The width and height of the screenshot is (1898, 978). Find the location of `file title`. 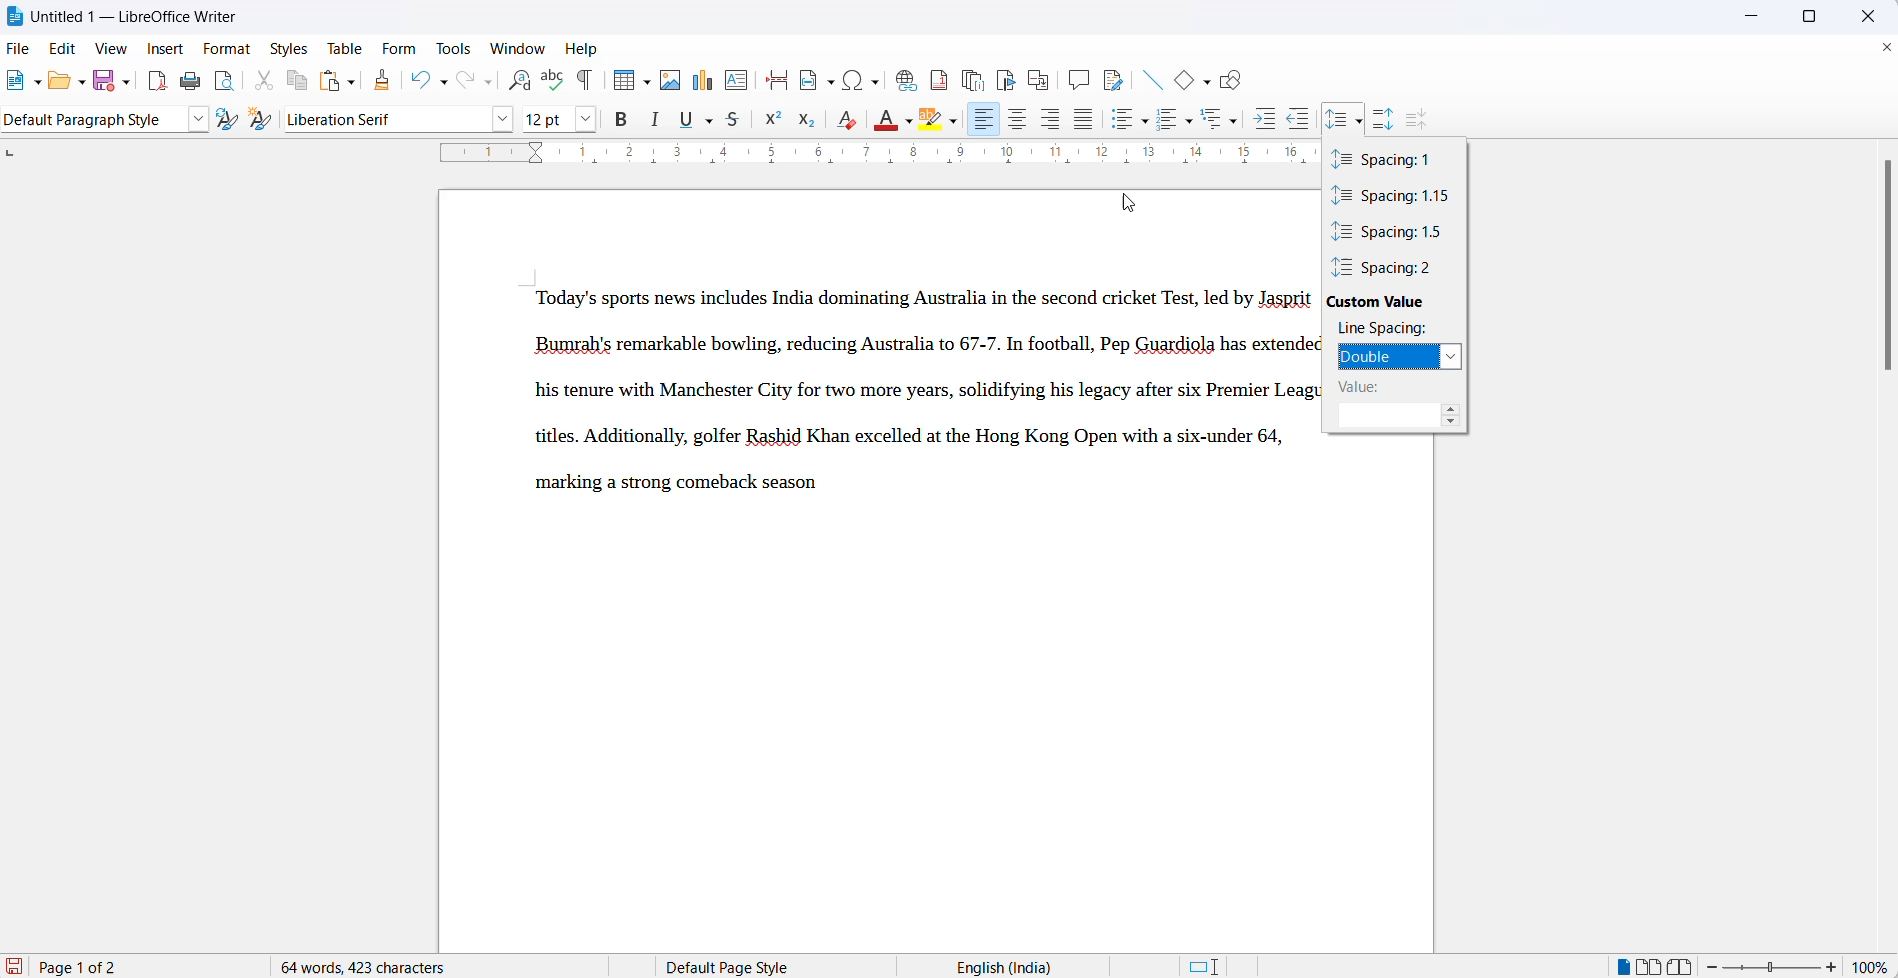

file title is located at coordinates (124, 15).